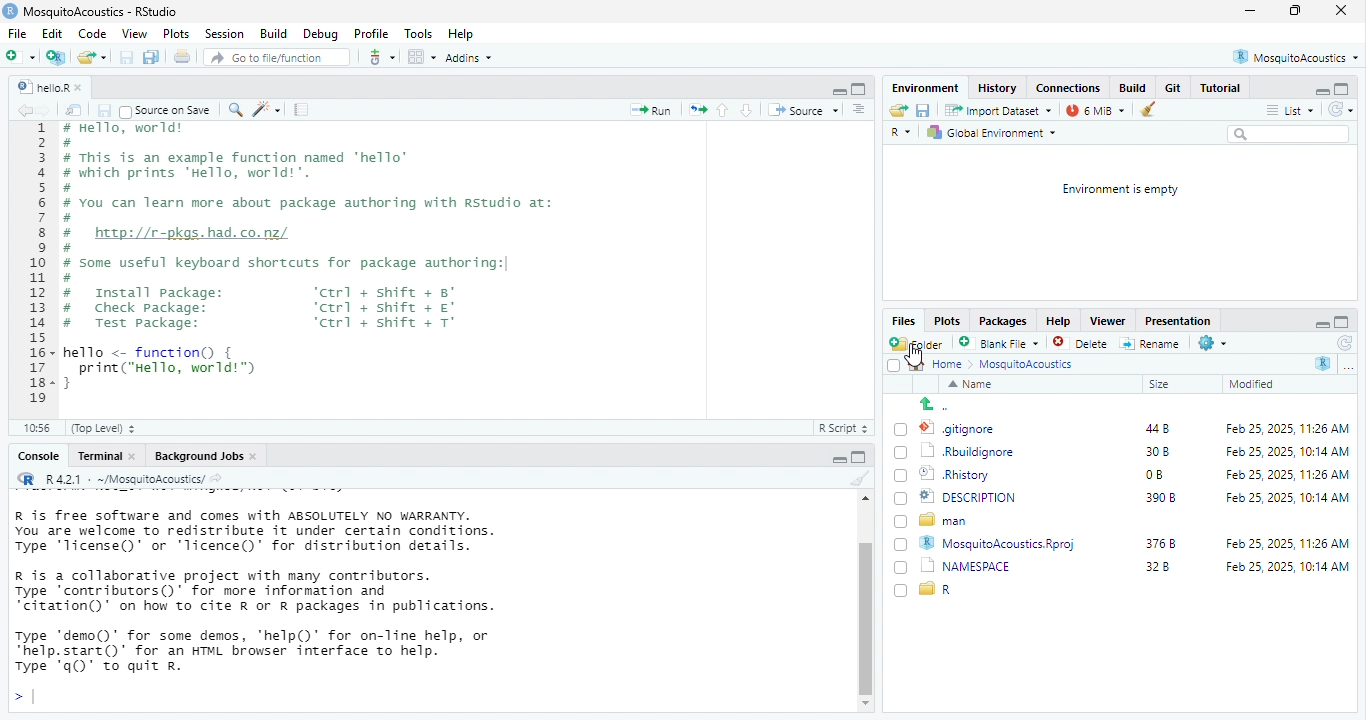 The image size is (1366, 720). What do you see at coordinates (1344, 320) in the screenshot?
I see `hide console` at bounding box center [1344, 320].